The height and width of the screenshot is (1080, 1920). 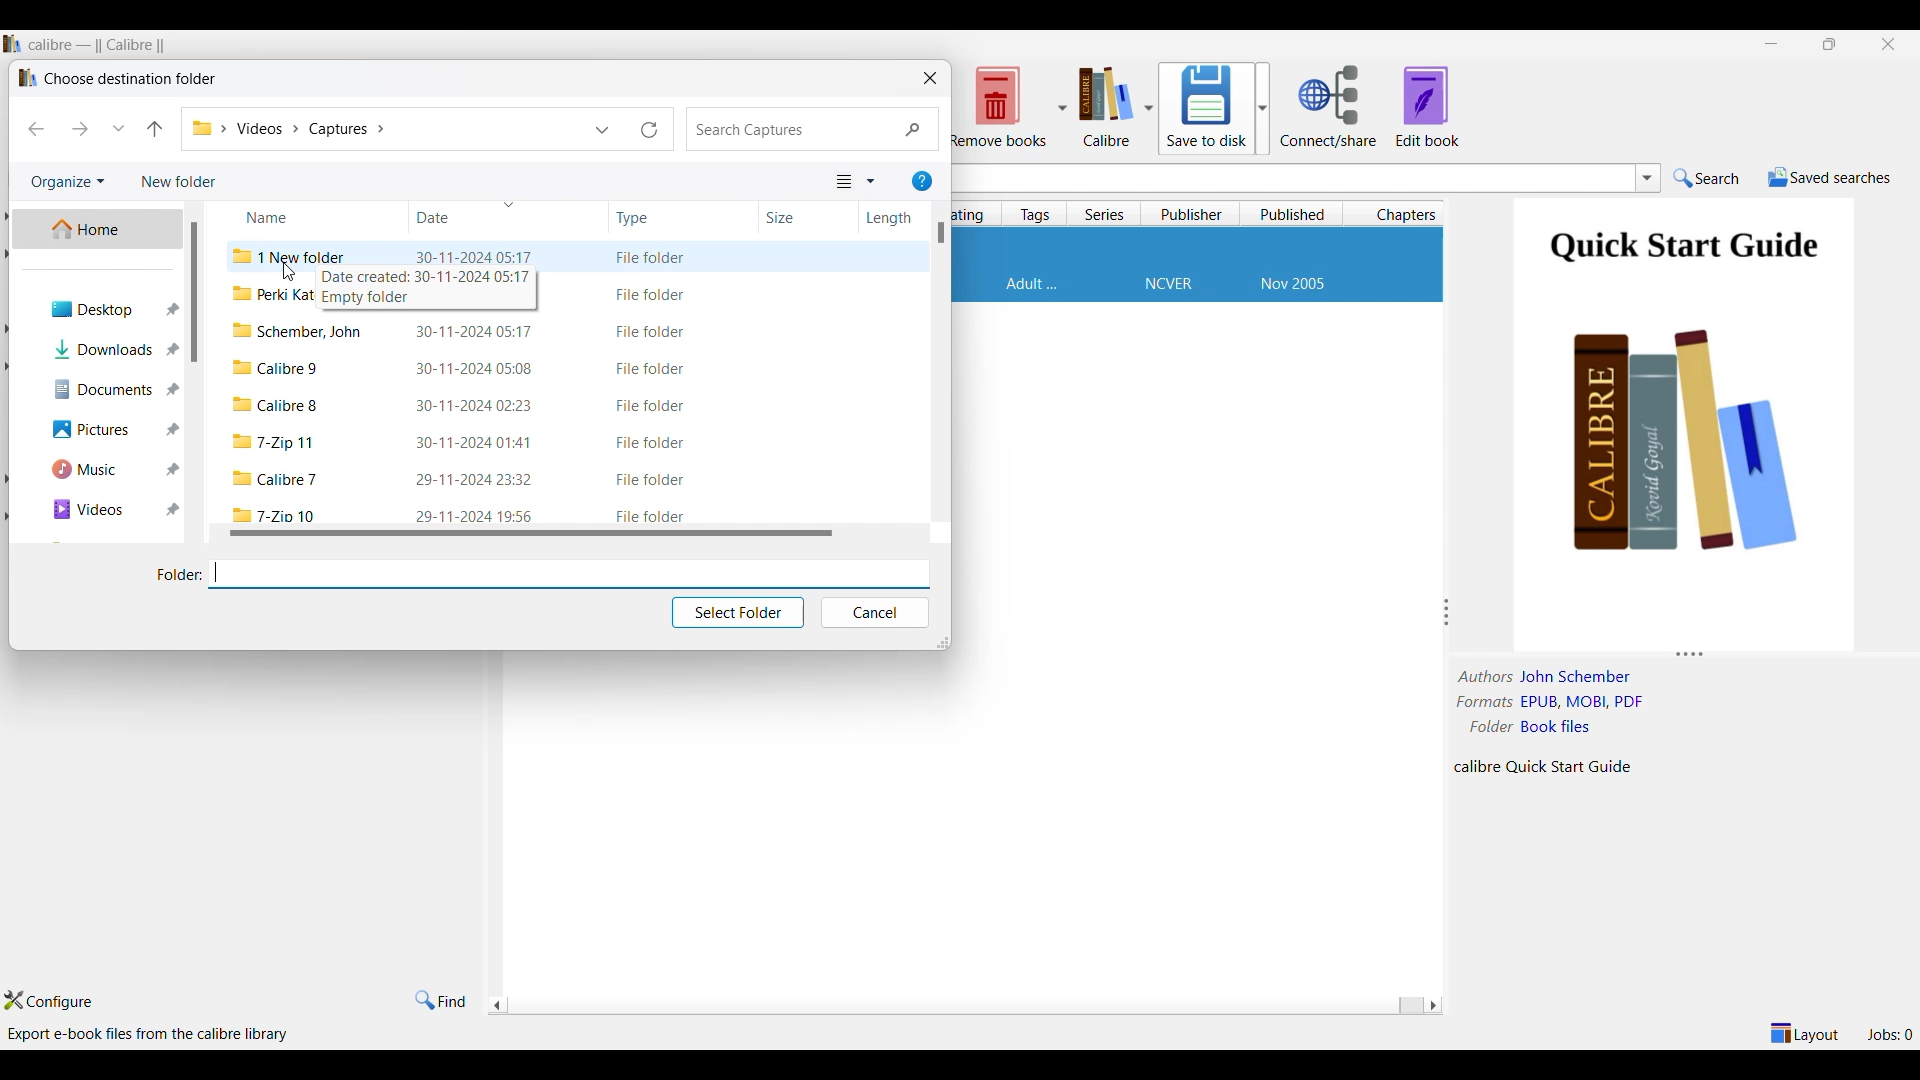 I want to click on Book details, so click(x=1557, y=722).